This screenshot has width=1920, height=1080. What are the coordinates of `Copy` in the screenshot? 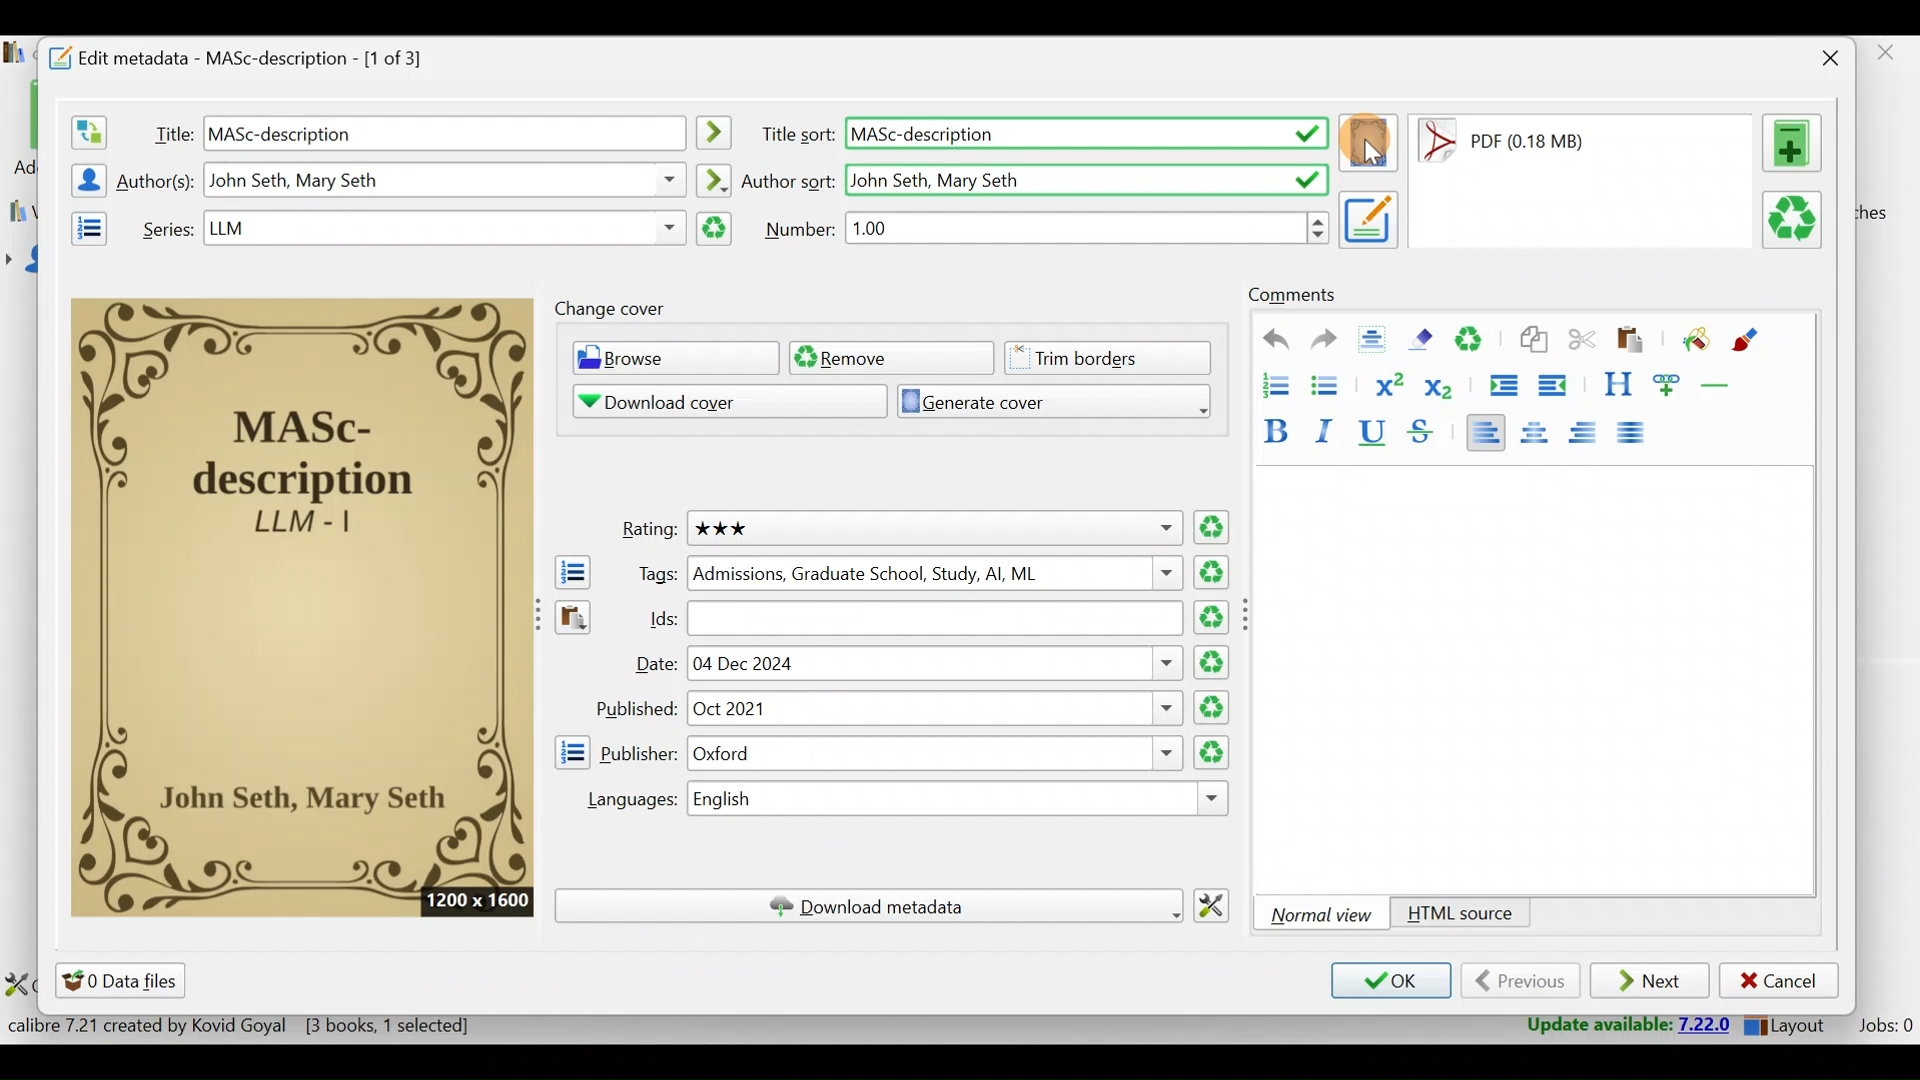 It's located at (1532, 341).